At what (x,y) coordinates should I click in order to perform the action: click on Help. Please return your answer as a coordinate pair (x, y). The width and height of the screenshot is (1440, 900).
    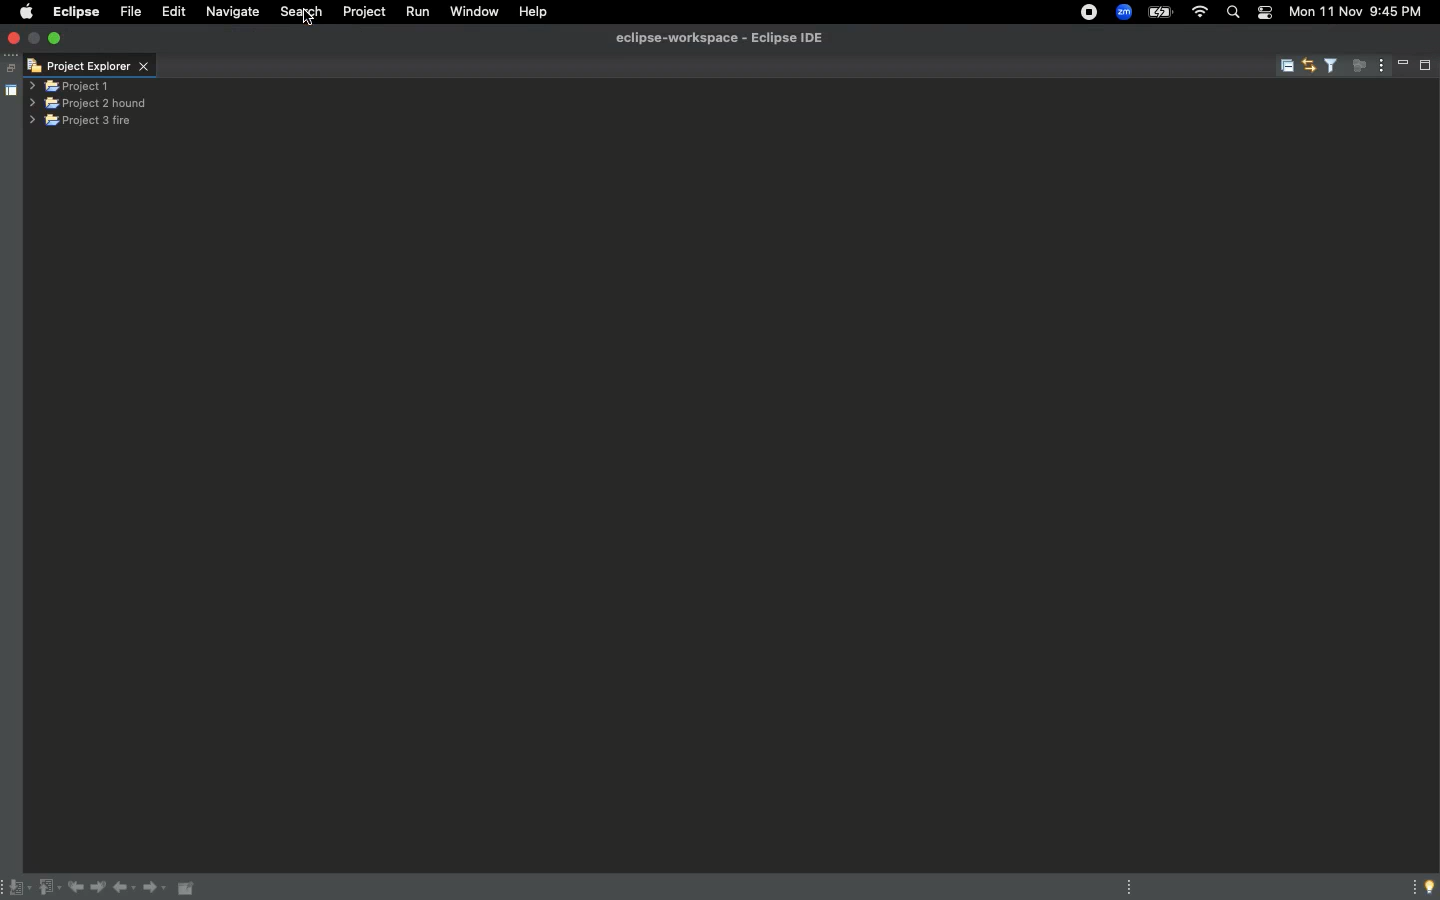
    Looking at the image, I should click on (540, 13).